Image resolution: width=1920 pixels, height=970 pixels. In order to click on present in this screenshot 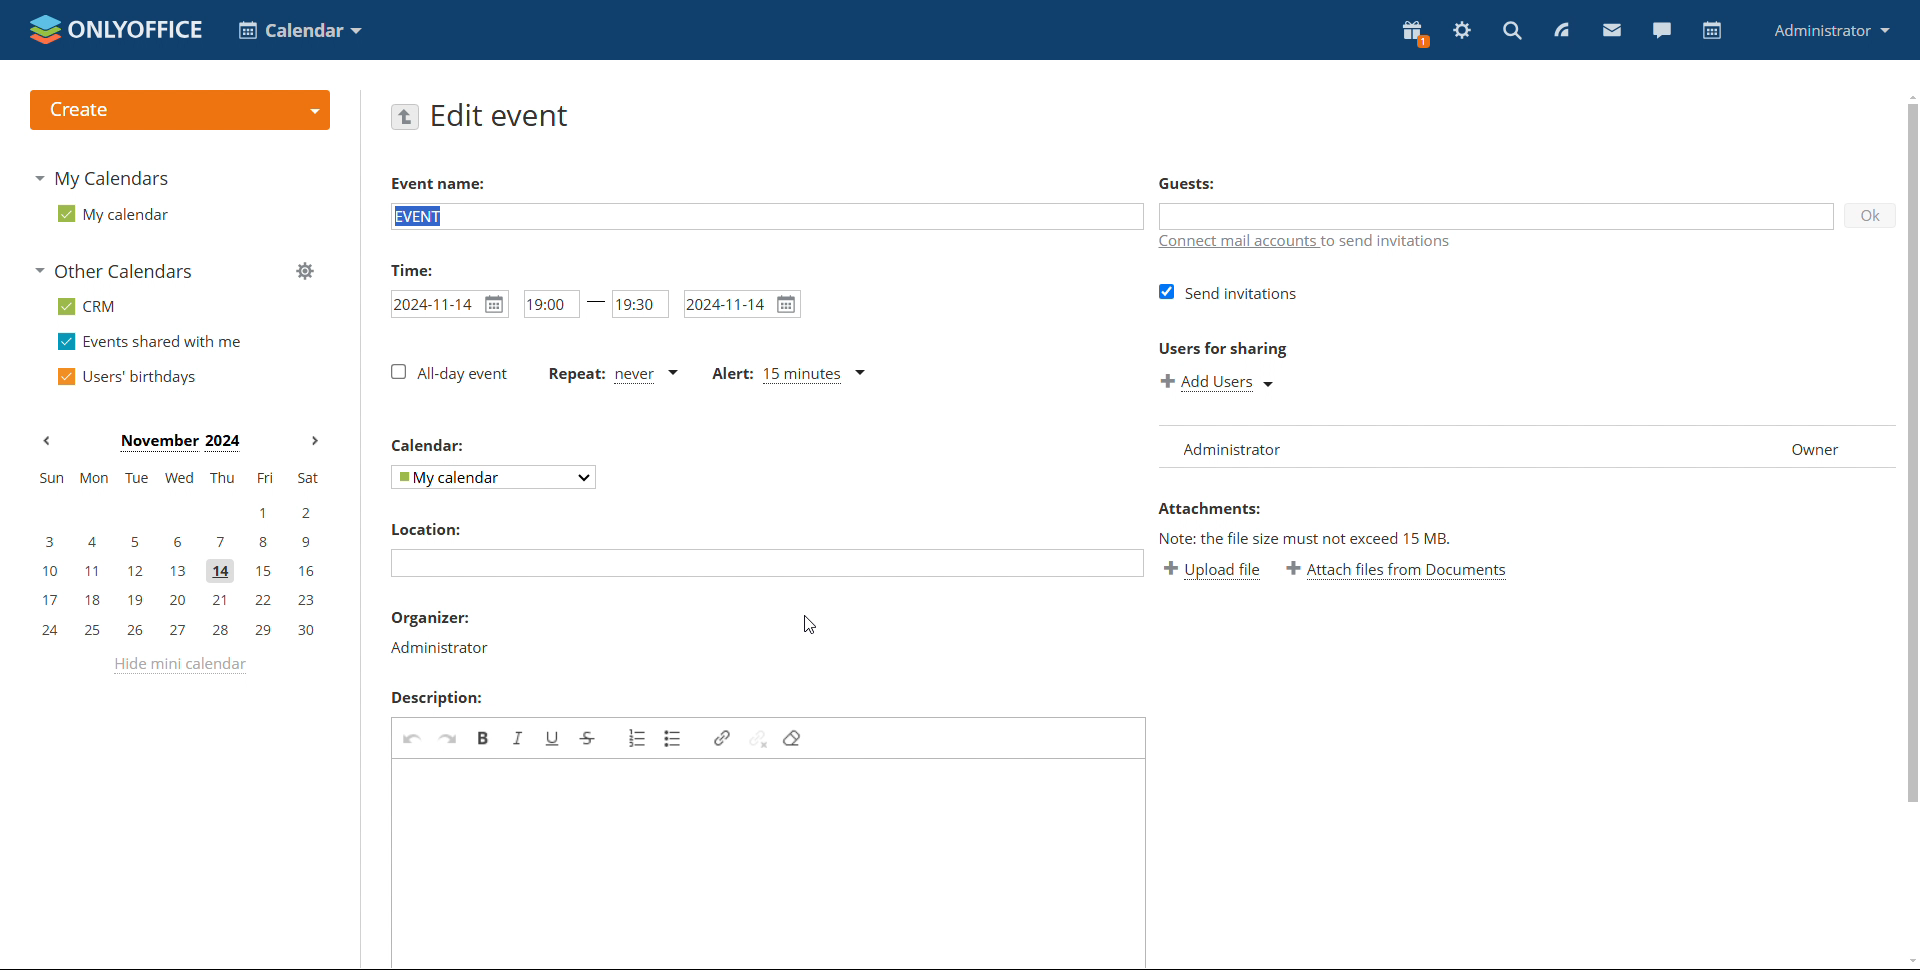, I will do `click(1413, 33)`.